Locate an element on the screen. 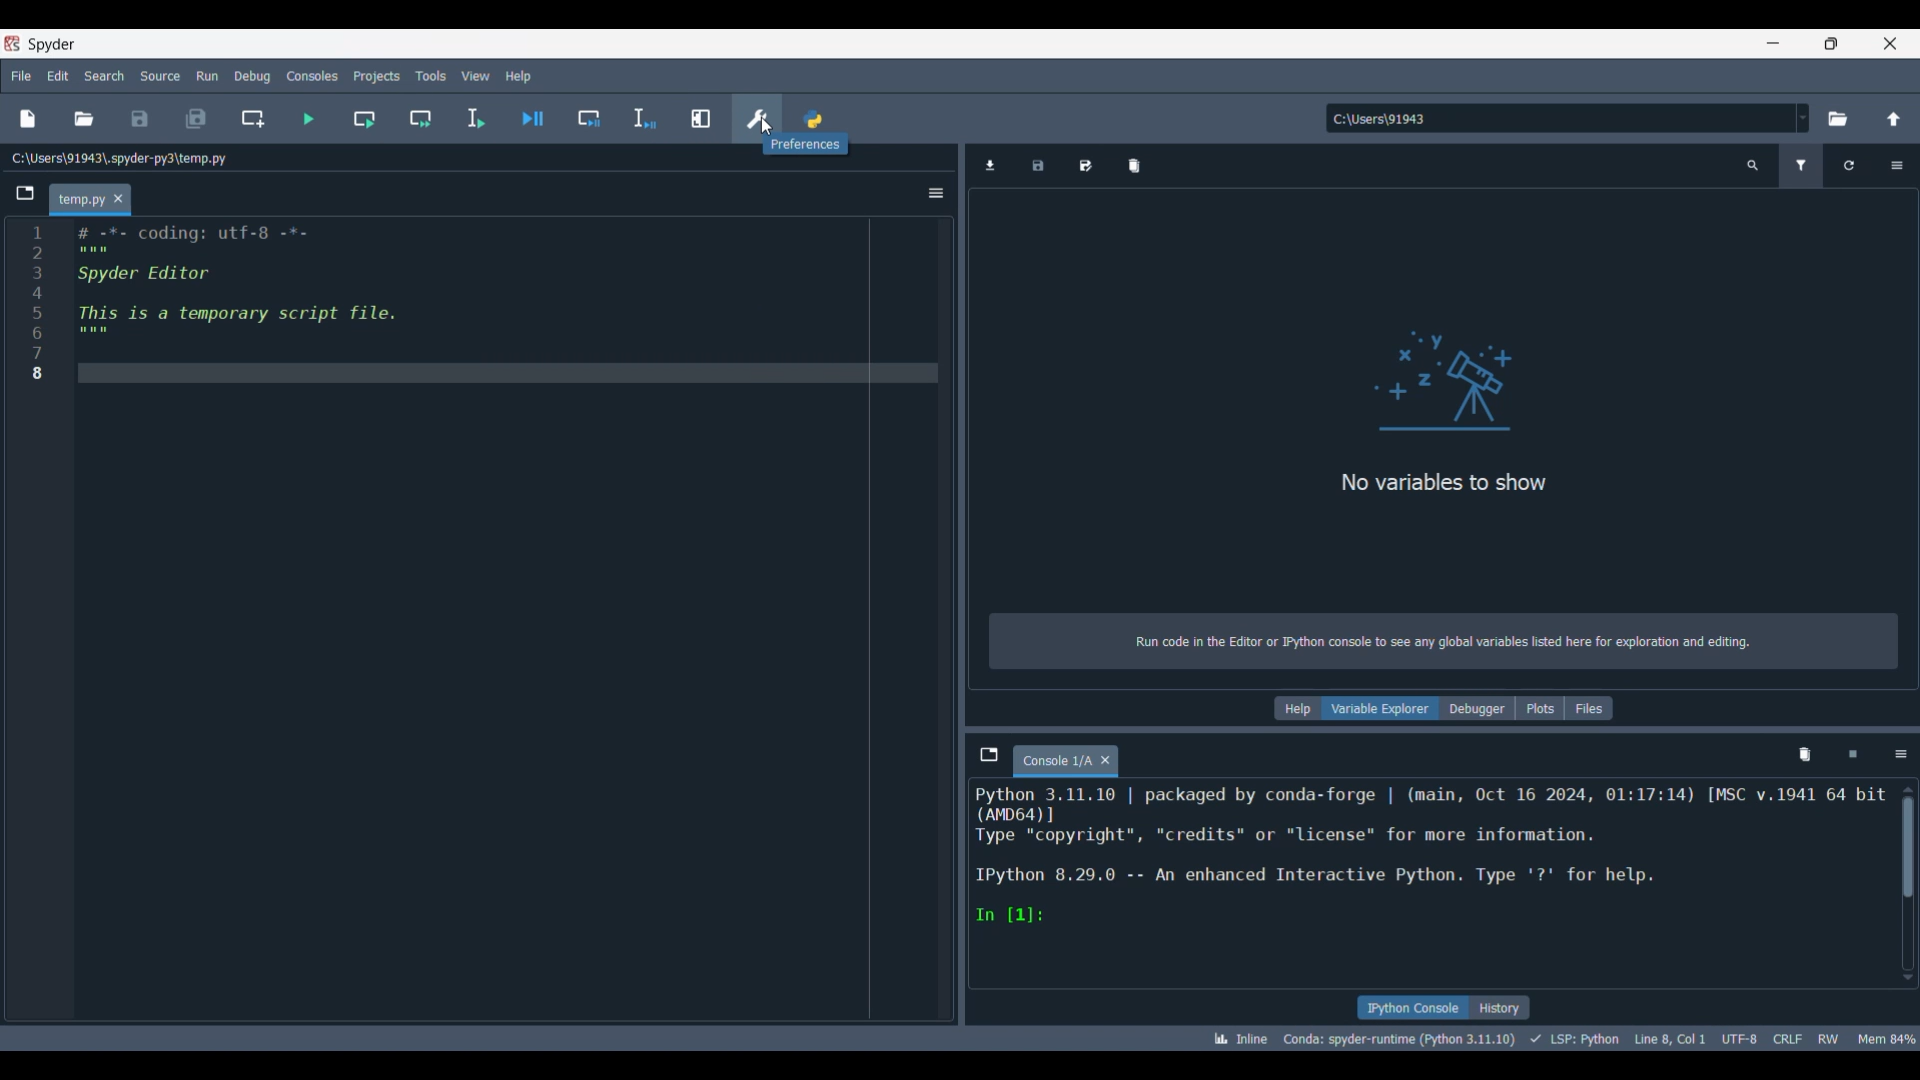 This screenshot has height=1080, width=1920. Debug cell is located at coordinates (589, 119).